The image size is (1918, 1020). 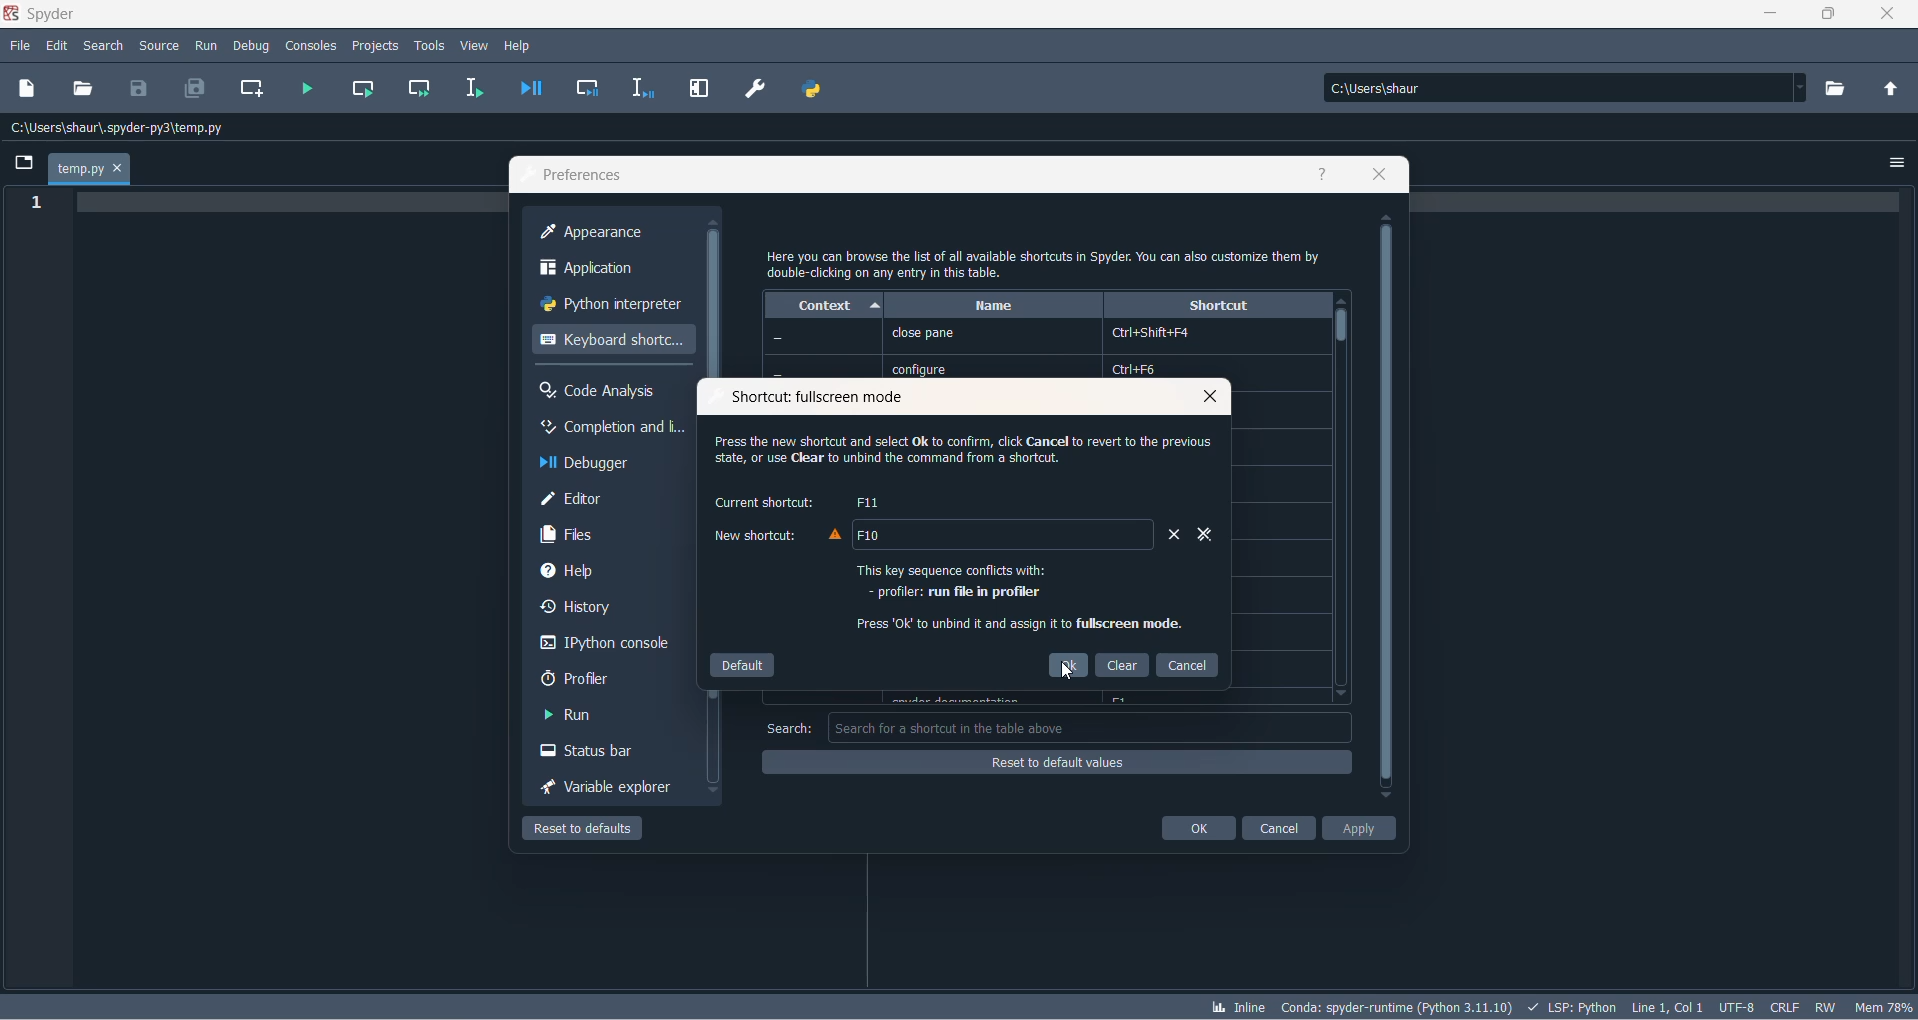 I want to click on move down, so click(x=1340, y=697).